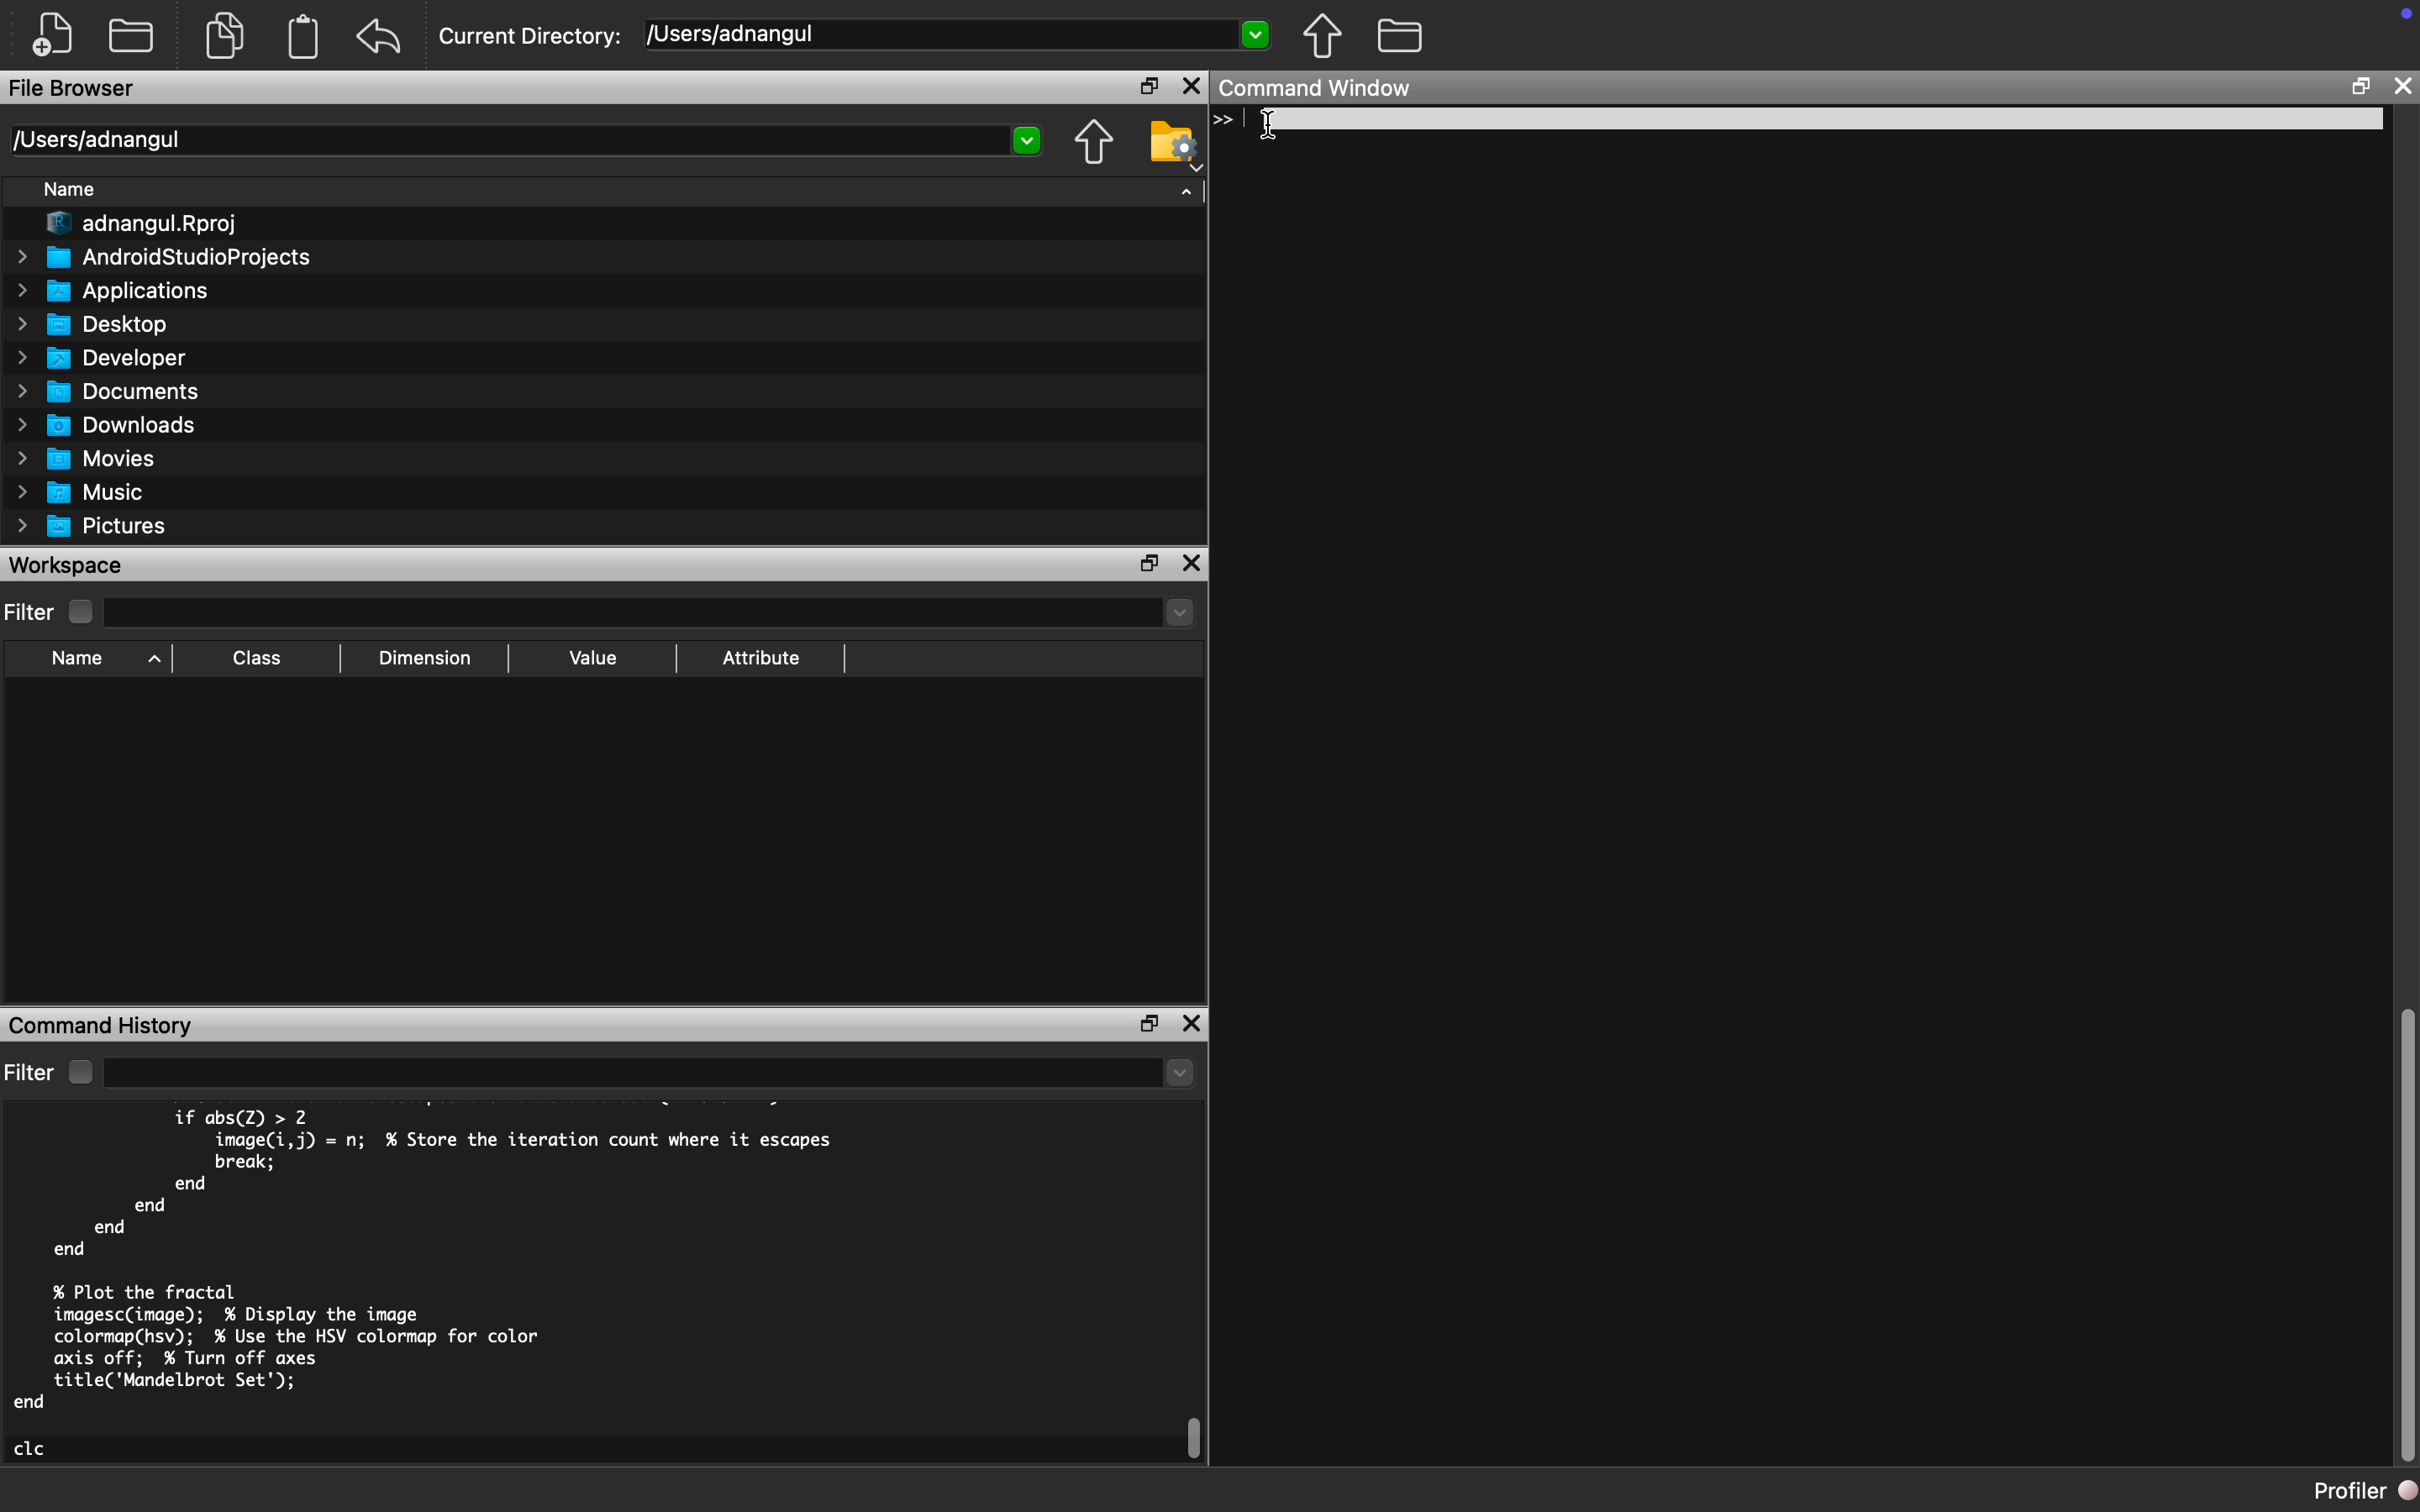 The height and width of the screenshot is (1512, 2420). Describe the element at coordinates (434, 658) in the screenshot. I see `Dimension` at that location.